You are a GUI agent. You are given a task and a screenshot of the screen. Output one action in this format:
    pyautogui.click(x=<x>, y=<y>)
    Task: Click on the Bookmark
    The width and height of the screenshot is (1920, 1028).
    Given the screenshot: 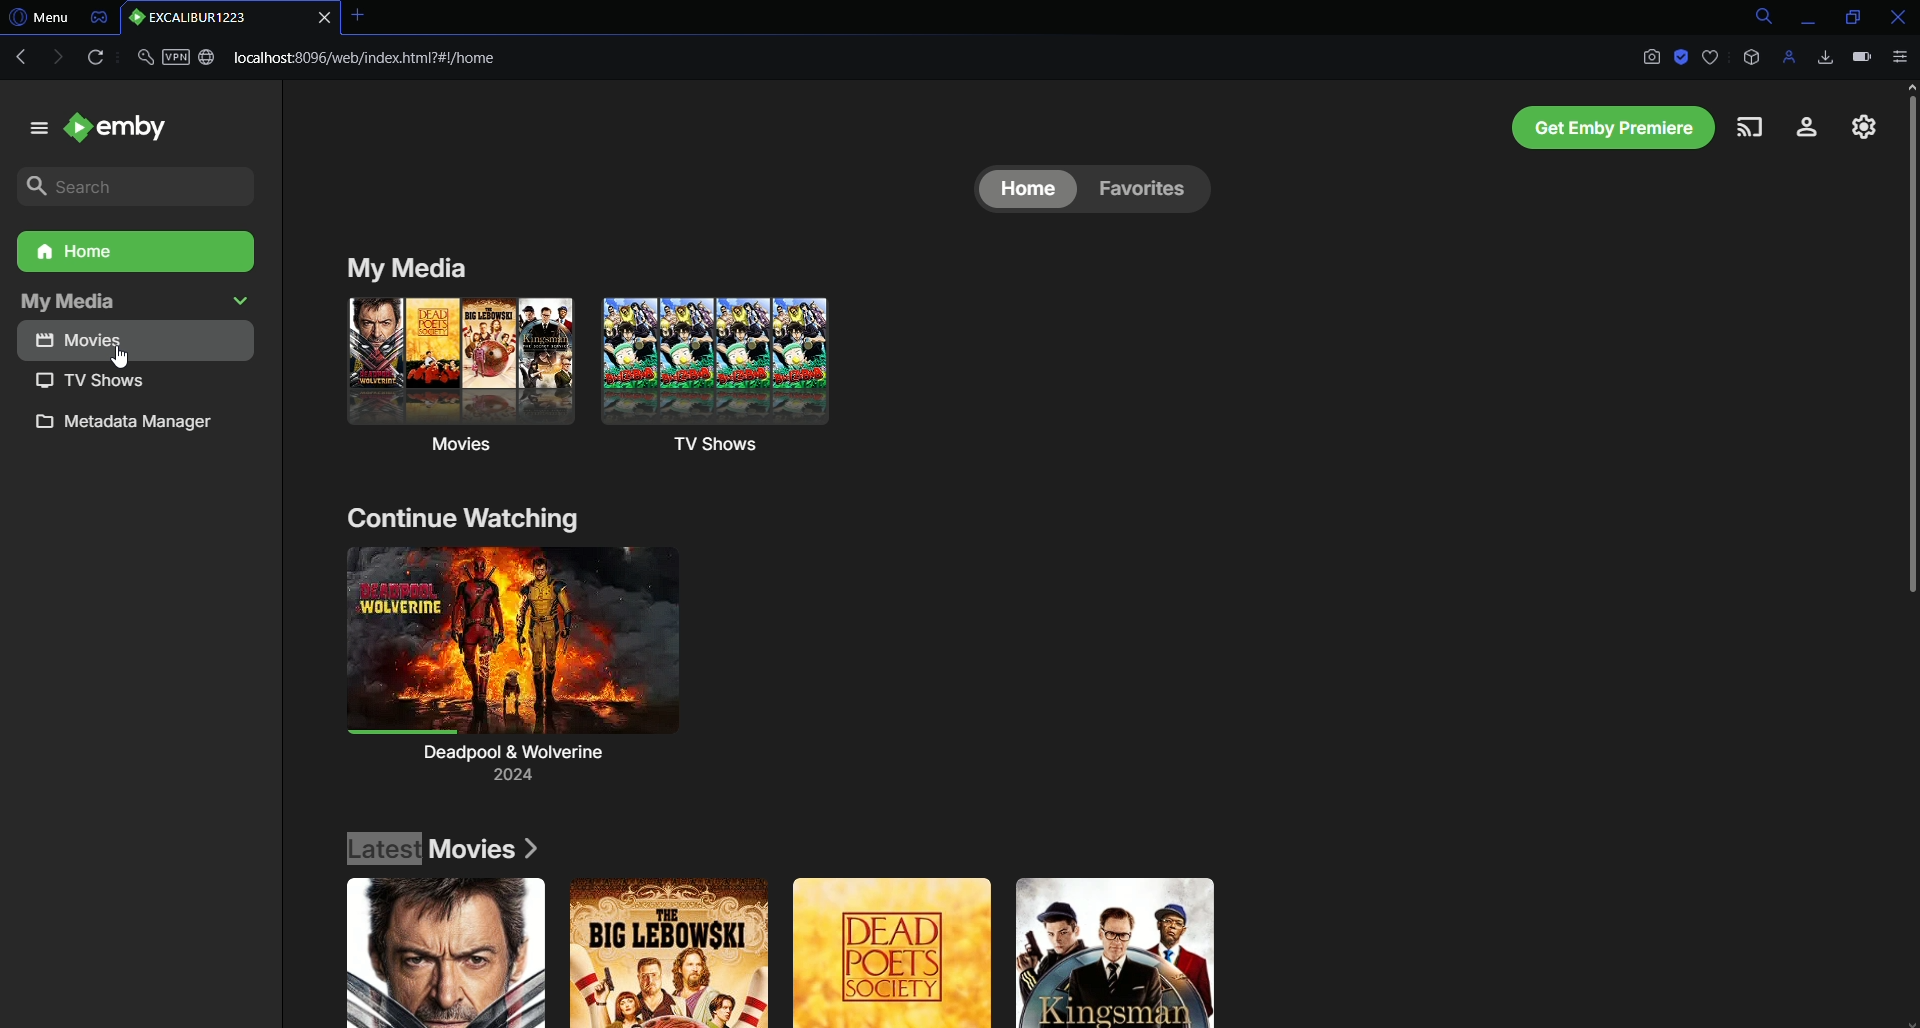 What is the action you would take?
    pyautogui.click(x=1710, y=56)
    